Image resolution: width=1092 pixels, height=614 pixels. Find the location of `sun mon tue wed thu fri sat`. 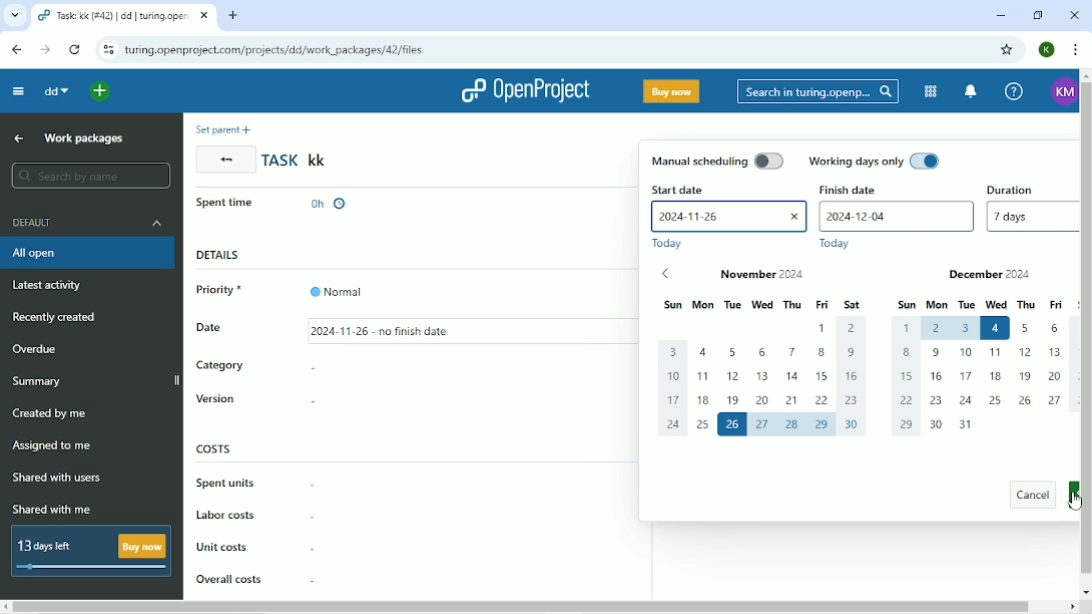

sun mon tue wed thu fri sat is located at coordinates (762, 303).